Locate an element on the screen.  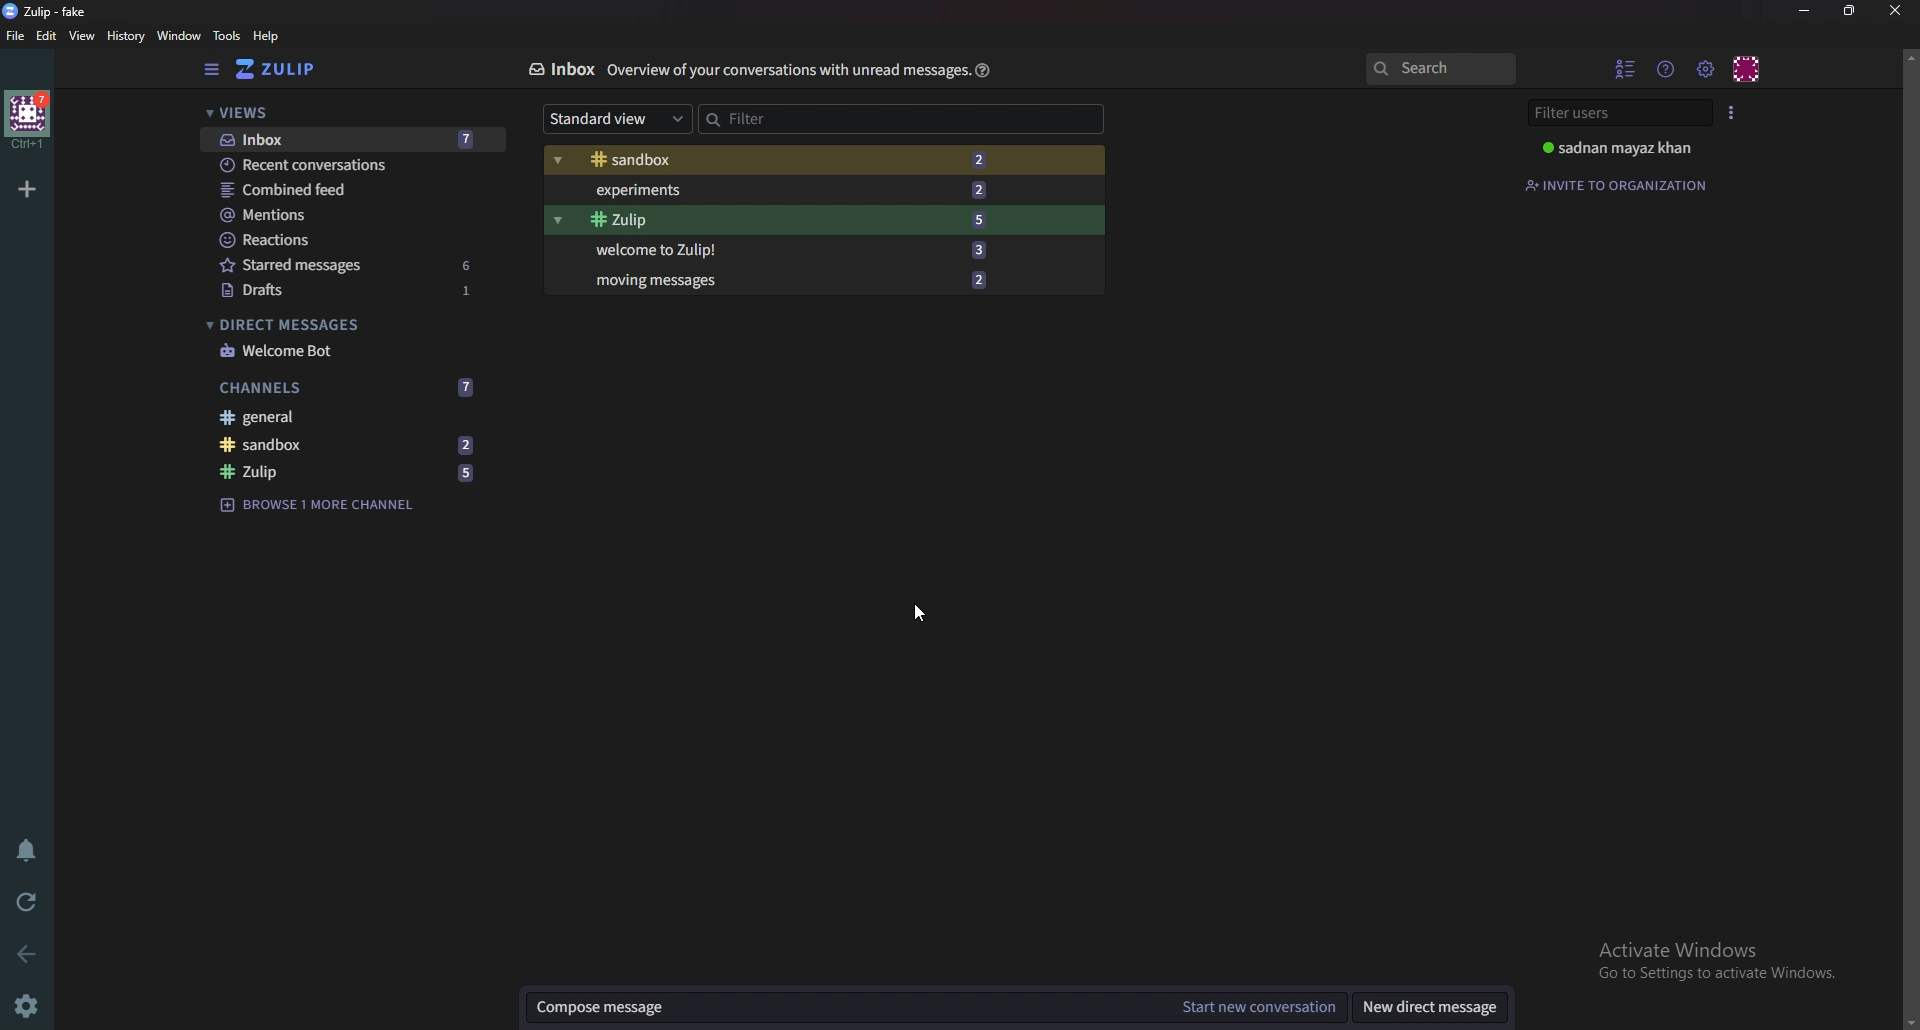
Moving messages is located at coordinates (793, 281).